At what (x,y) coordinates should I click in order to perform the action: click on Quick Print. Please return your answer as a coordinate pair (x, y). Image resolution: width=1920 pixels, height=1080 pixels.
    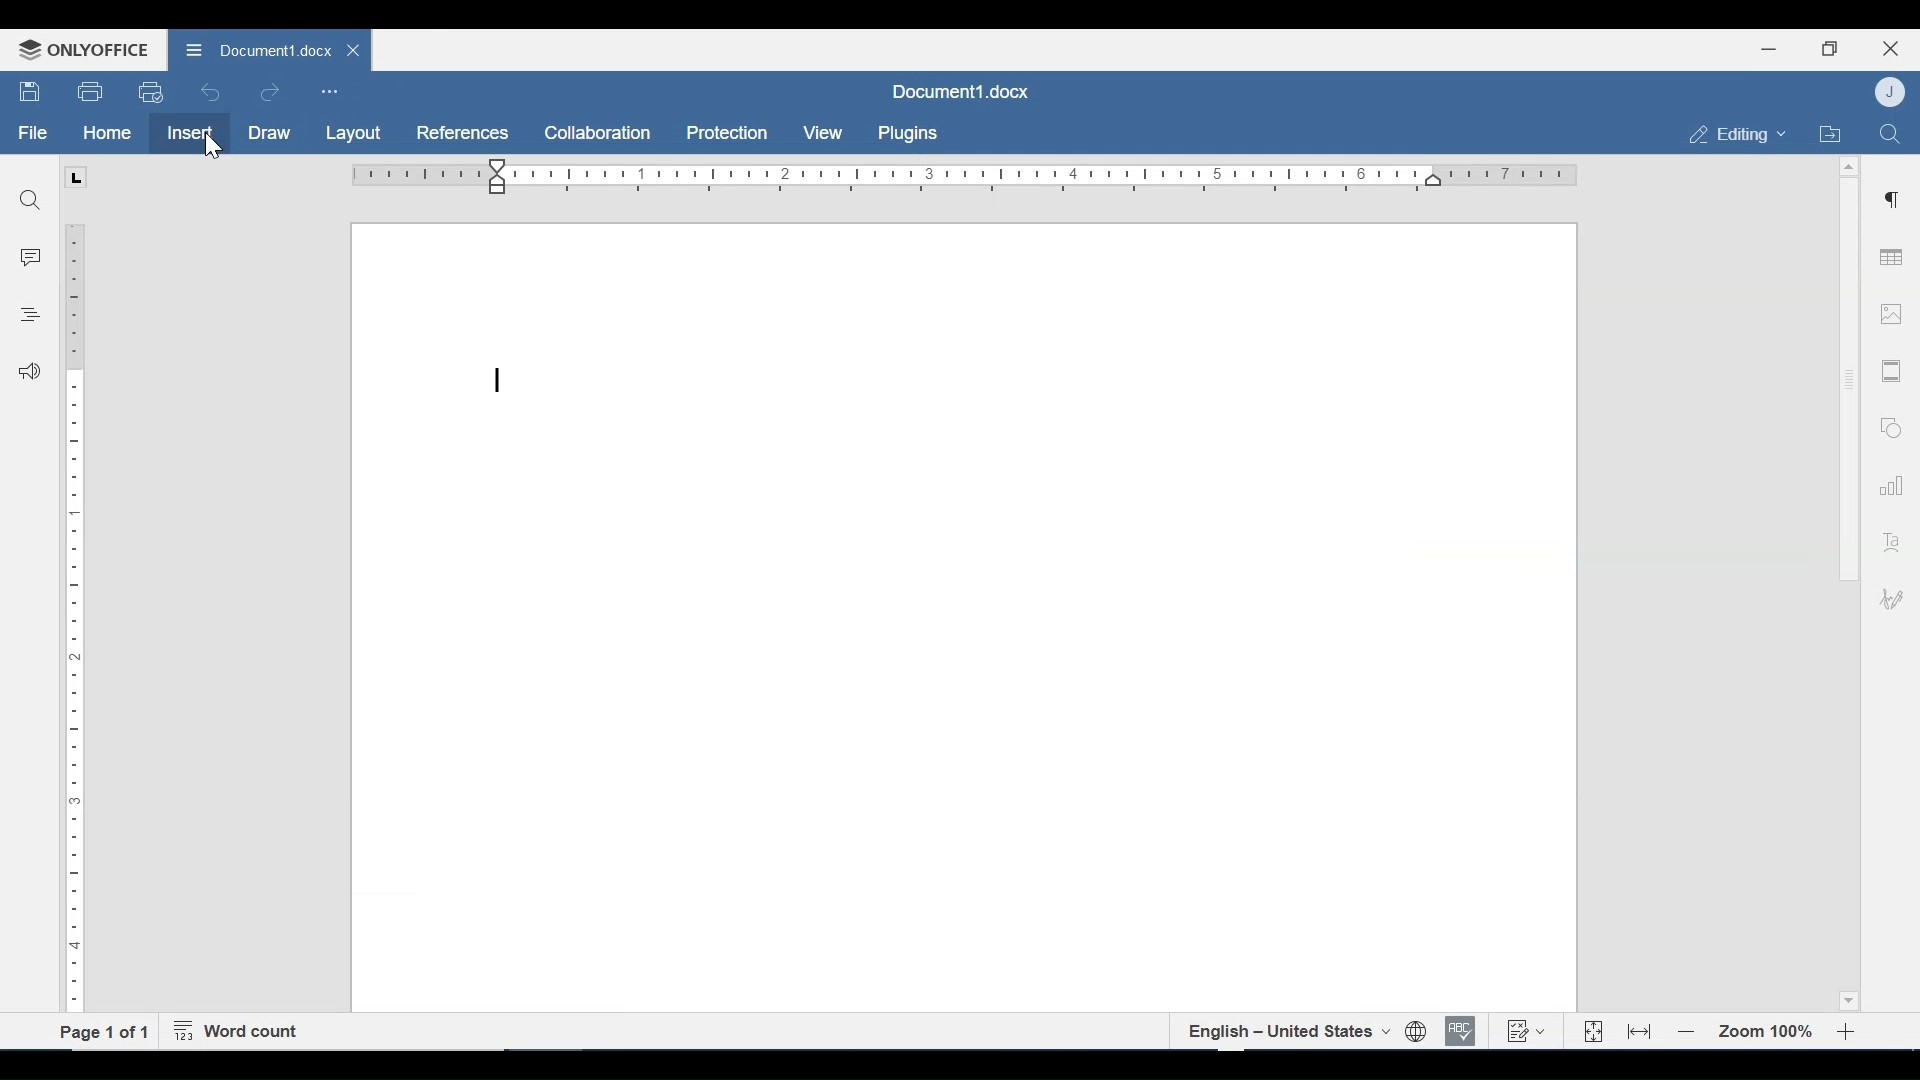
    Looking at the image, I should click on (149, 91).